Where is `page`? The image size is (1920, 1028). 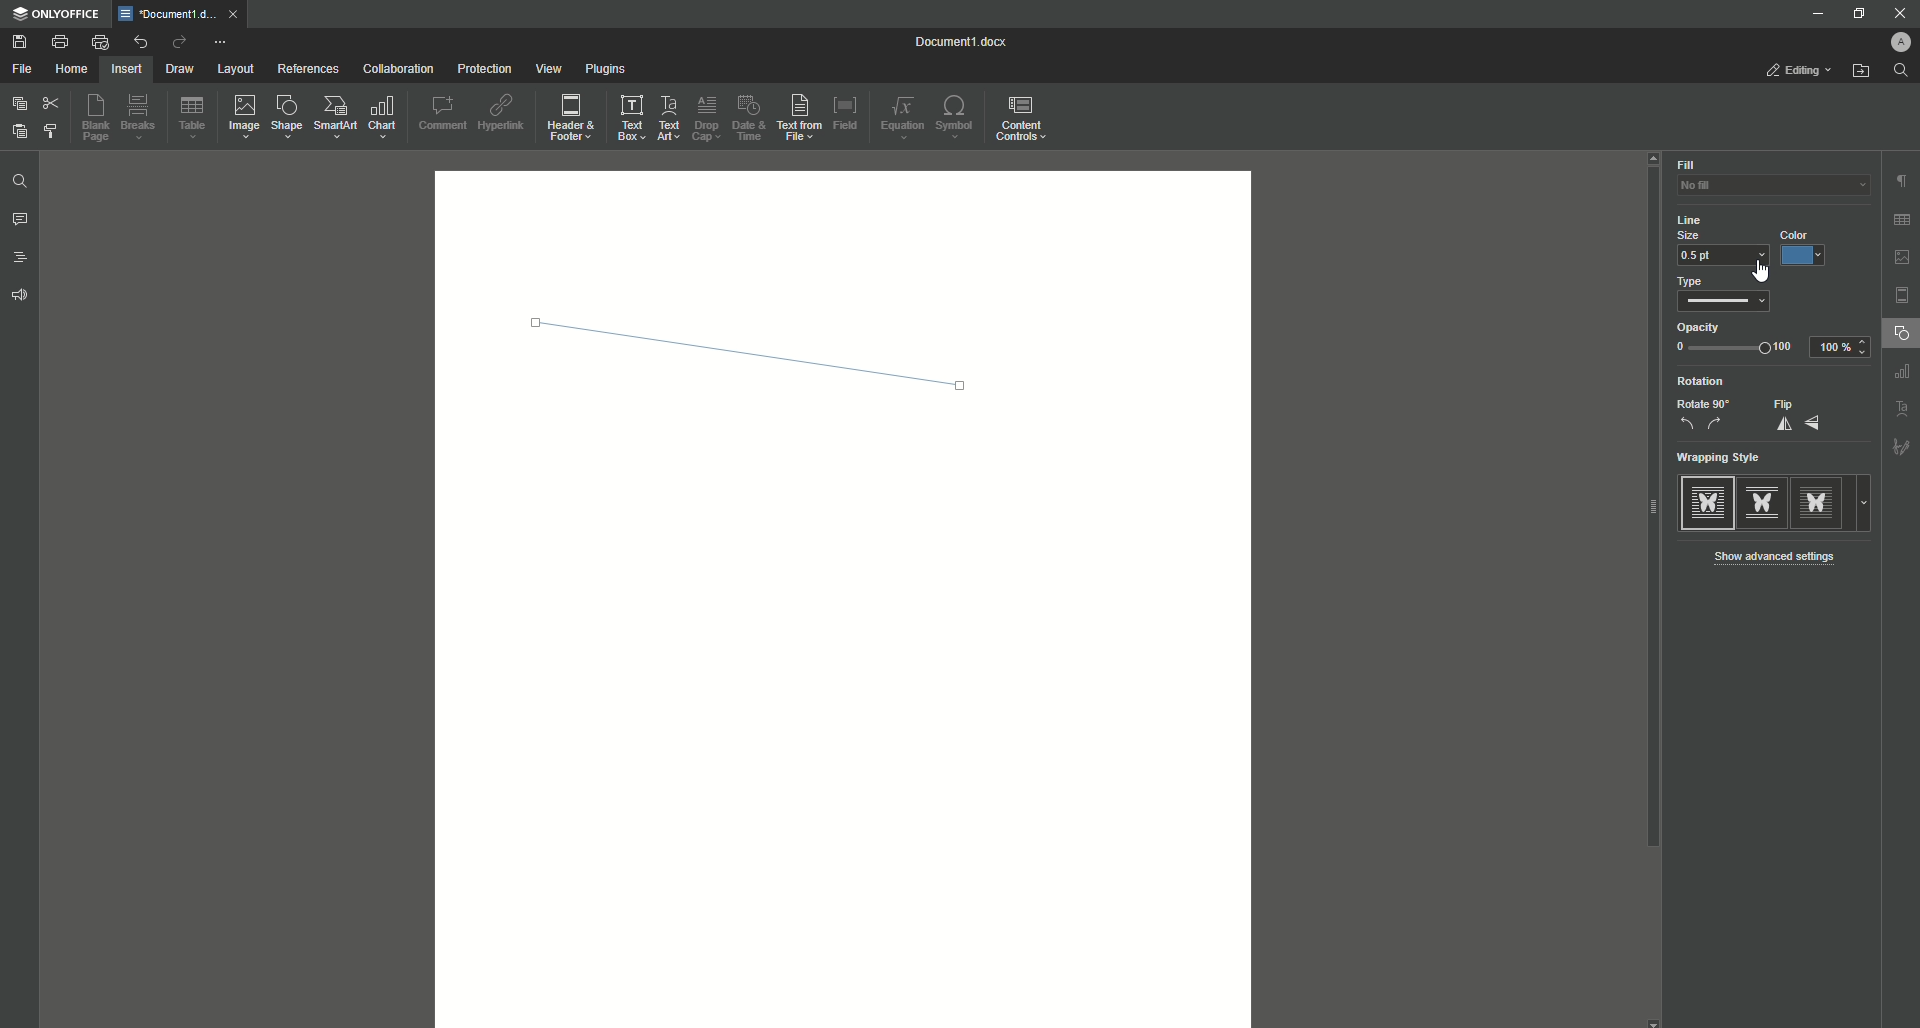
page is located at coordinates (1903, 294).